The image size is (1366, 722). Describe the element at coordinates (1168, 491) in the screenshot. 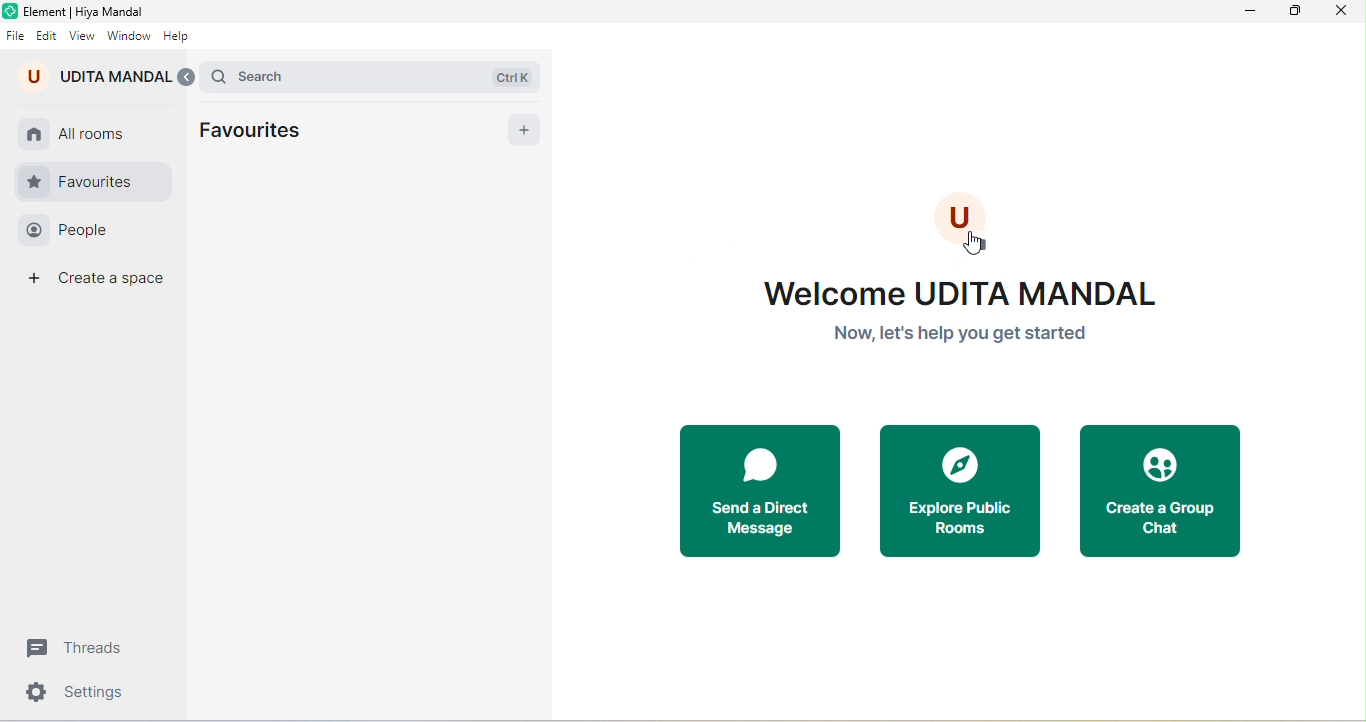

I see `create a group chat` at that location.